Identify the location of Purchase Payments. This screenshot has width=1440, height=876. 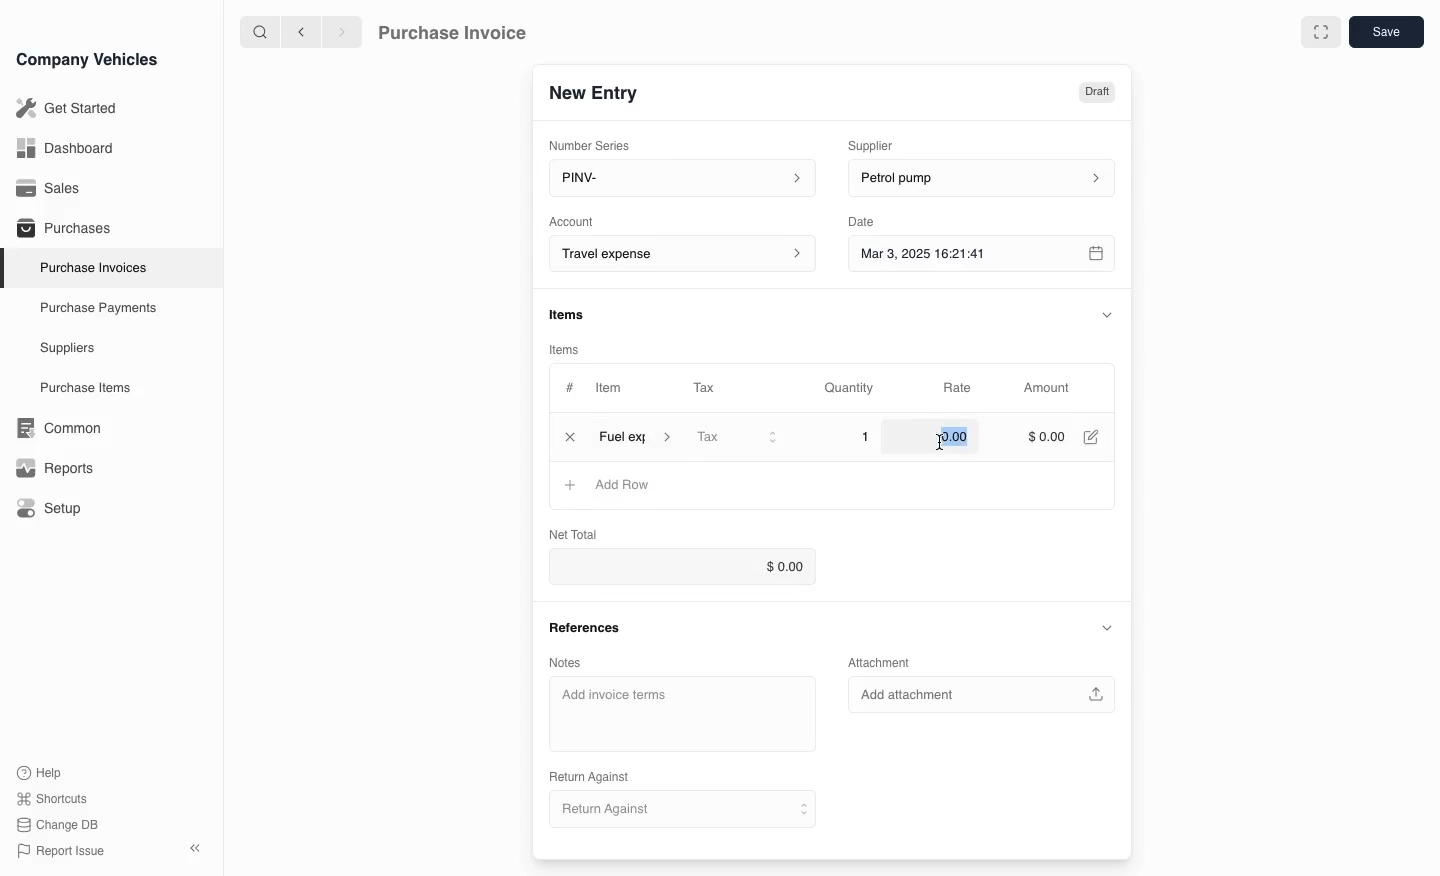
(96, 308).